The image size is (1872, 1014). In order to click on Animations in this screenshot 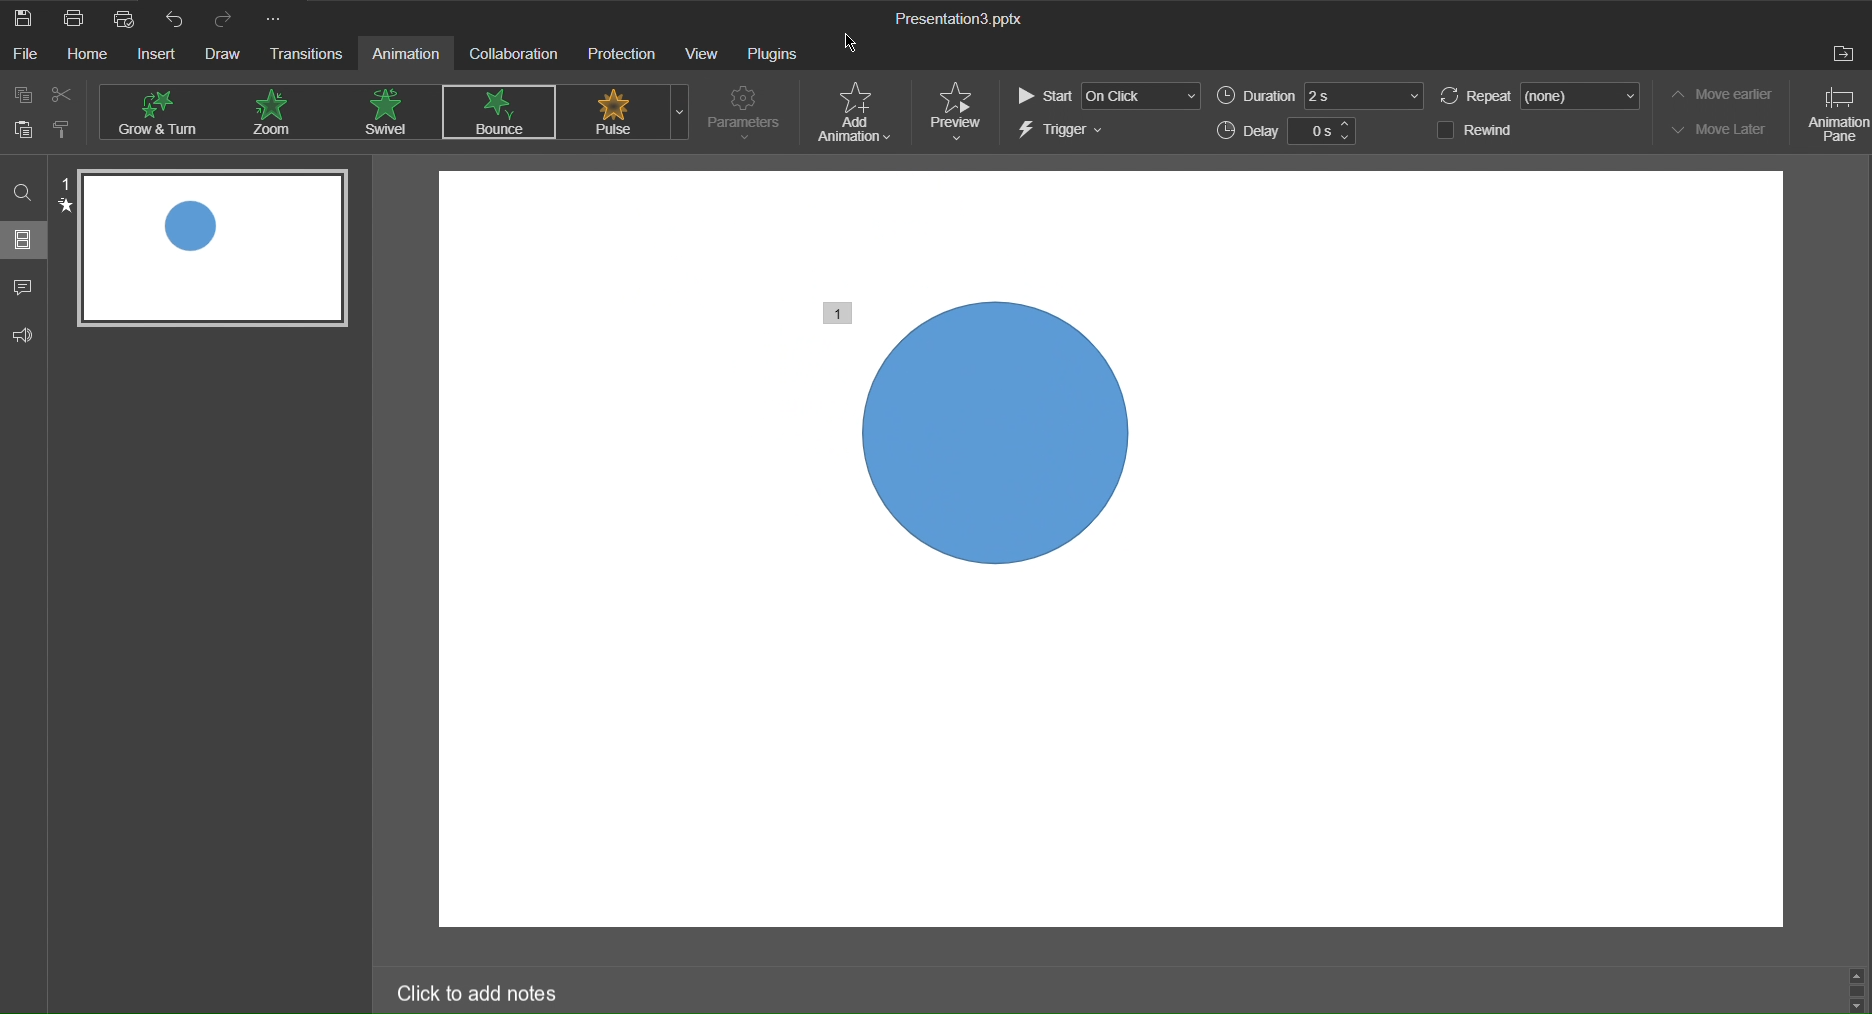, I will do `click(498, 110)`.